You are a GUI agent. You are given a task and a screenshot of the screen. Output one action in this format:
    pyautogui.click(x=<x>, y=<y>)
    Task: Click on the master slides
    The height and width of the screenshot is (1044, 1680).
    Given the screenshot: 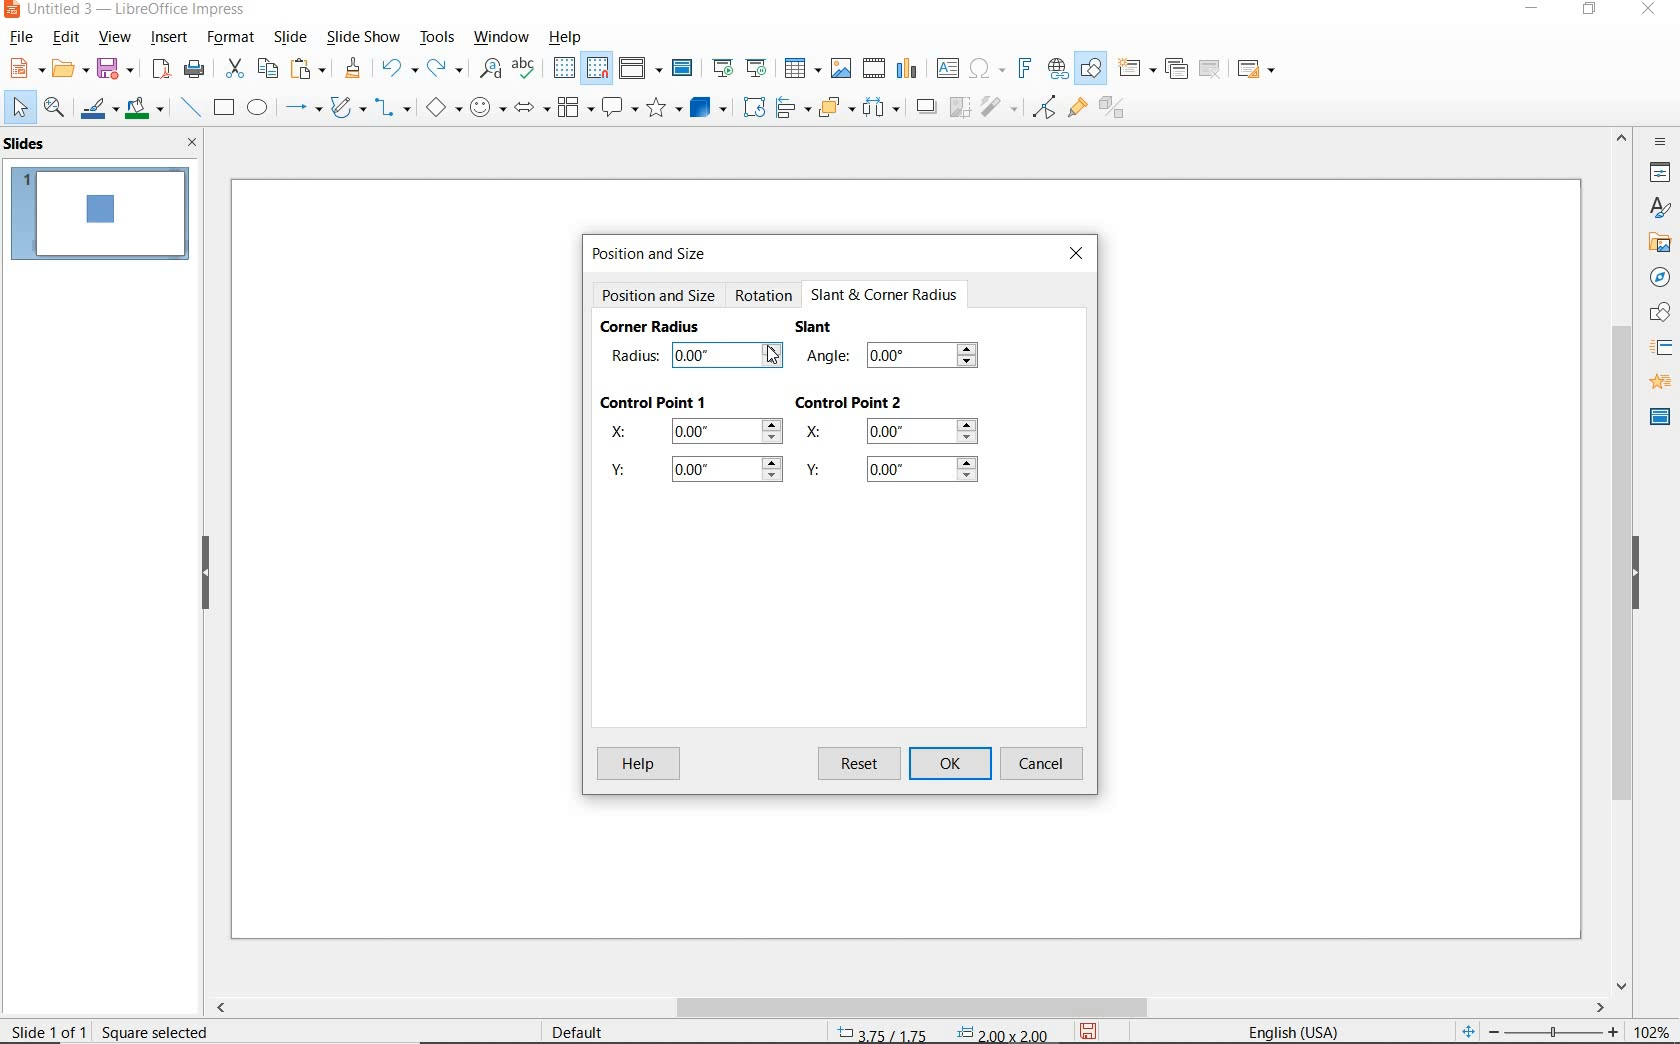 What is the action you would take?
    pyautogui.click(x=1654, y=418)
    